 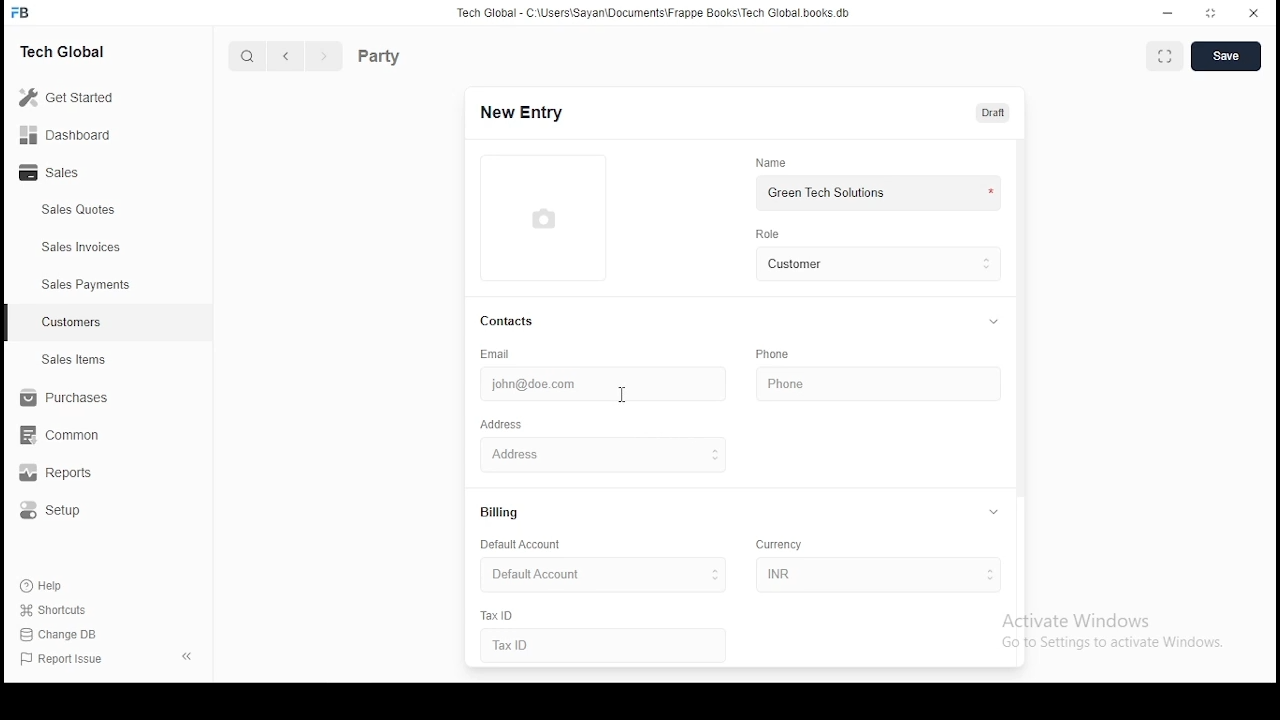 I want to click on default account, so click(x=519, y=545).